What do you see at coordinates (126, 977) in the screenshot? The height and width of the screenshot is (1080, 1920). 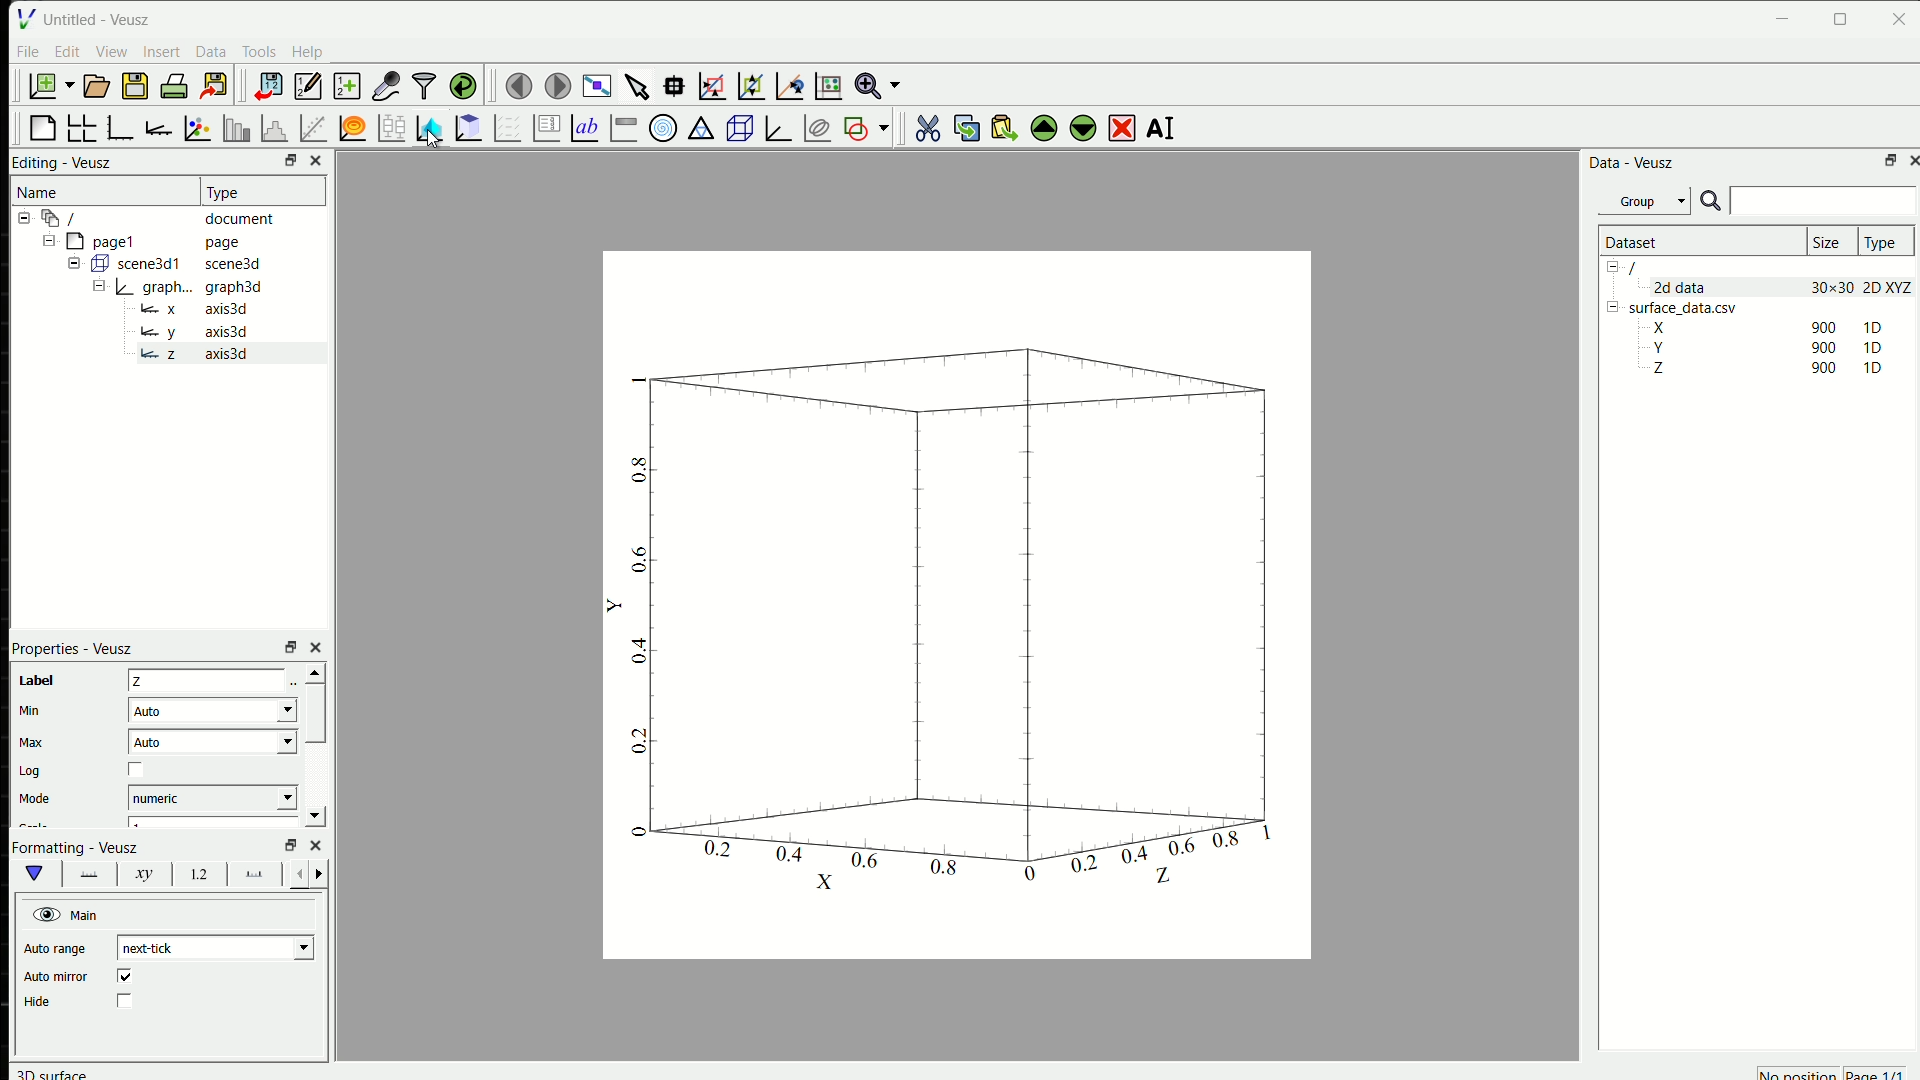 I see `checked box` at bounding box center [126, 977].